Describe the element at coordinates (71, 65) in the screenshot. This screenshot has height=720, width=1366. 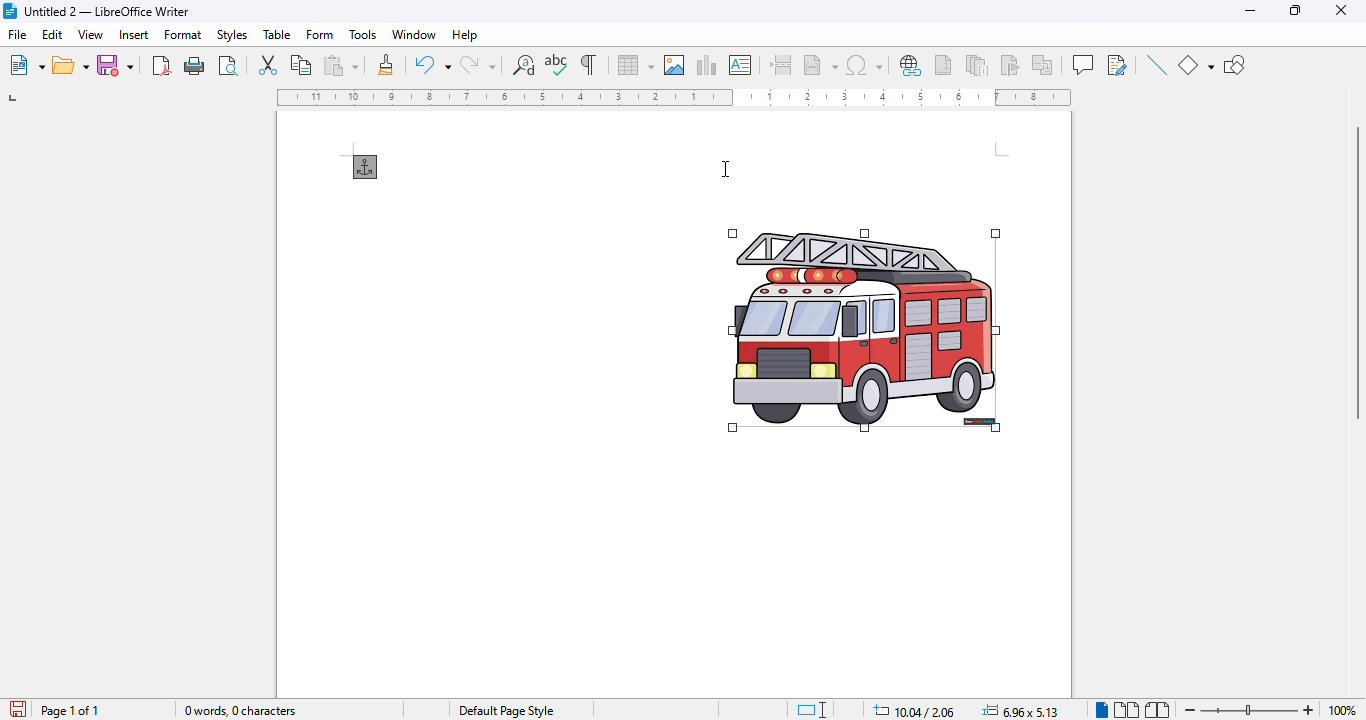
I see `open` at that location.